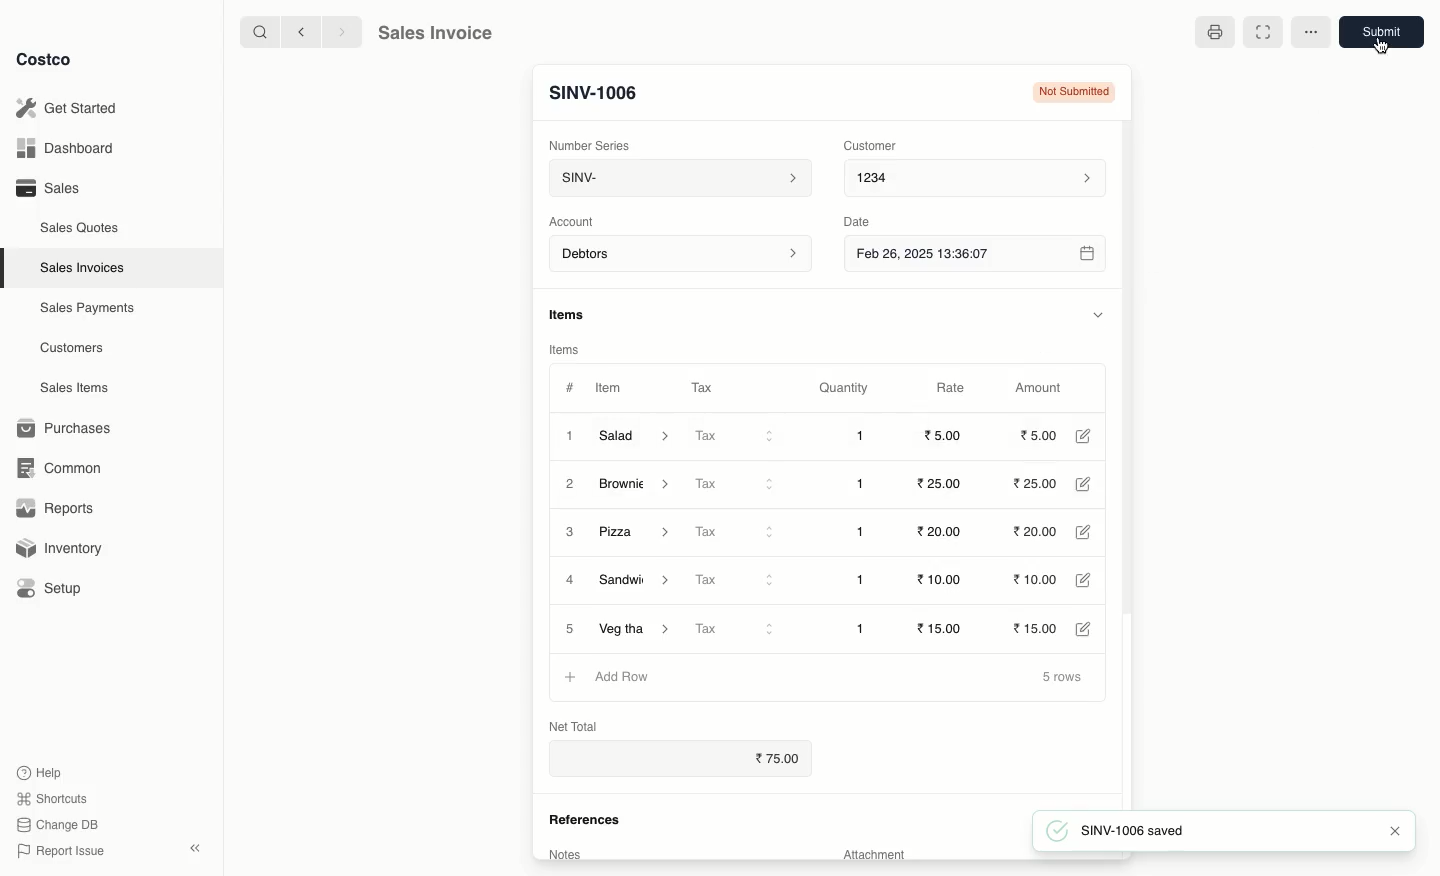 The height and width of the screenshot is (876, 1440). Describe the element at coordinates (1087, 533) in the screenshot. I see `Edit` at that location.